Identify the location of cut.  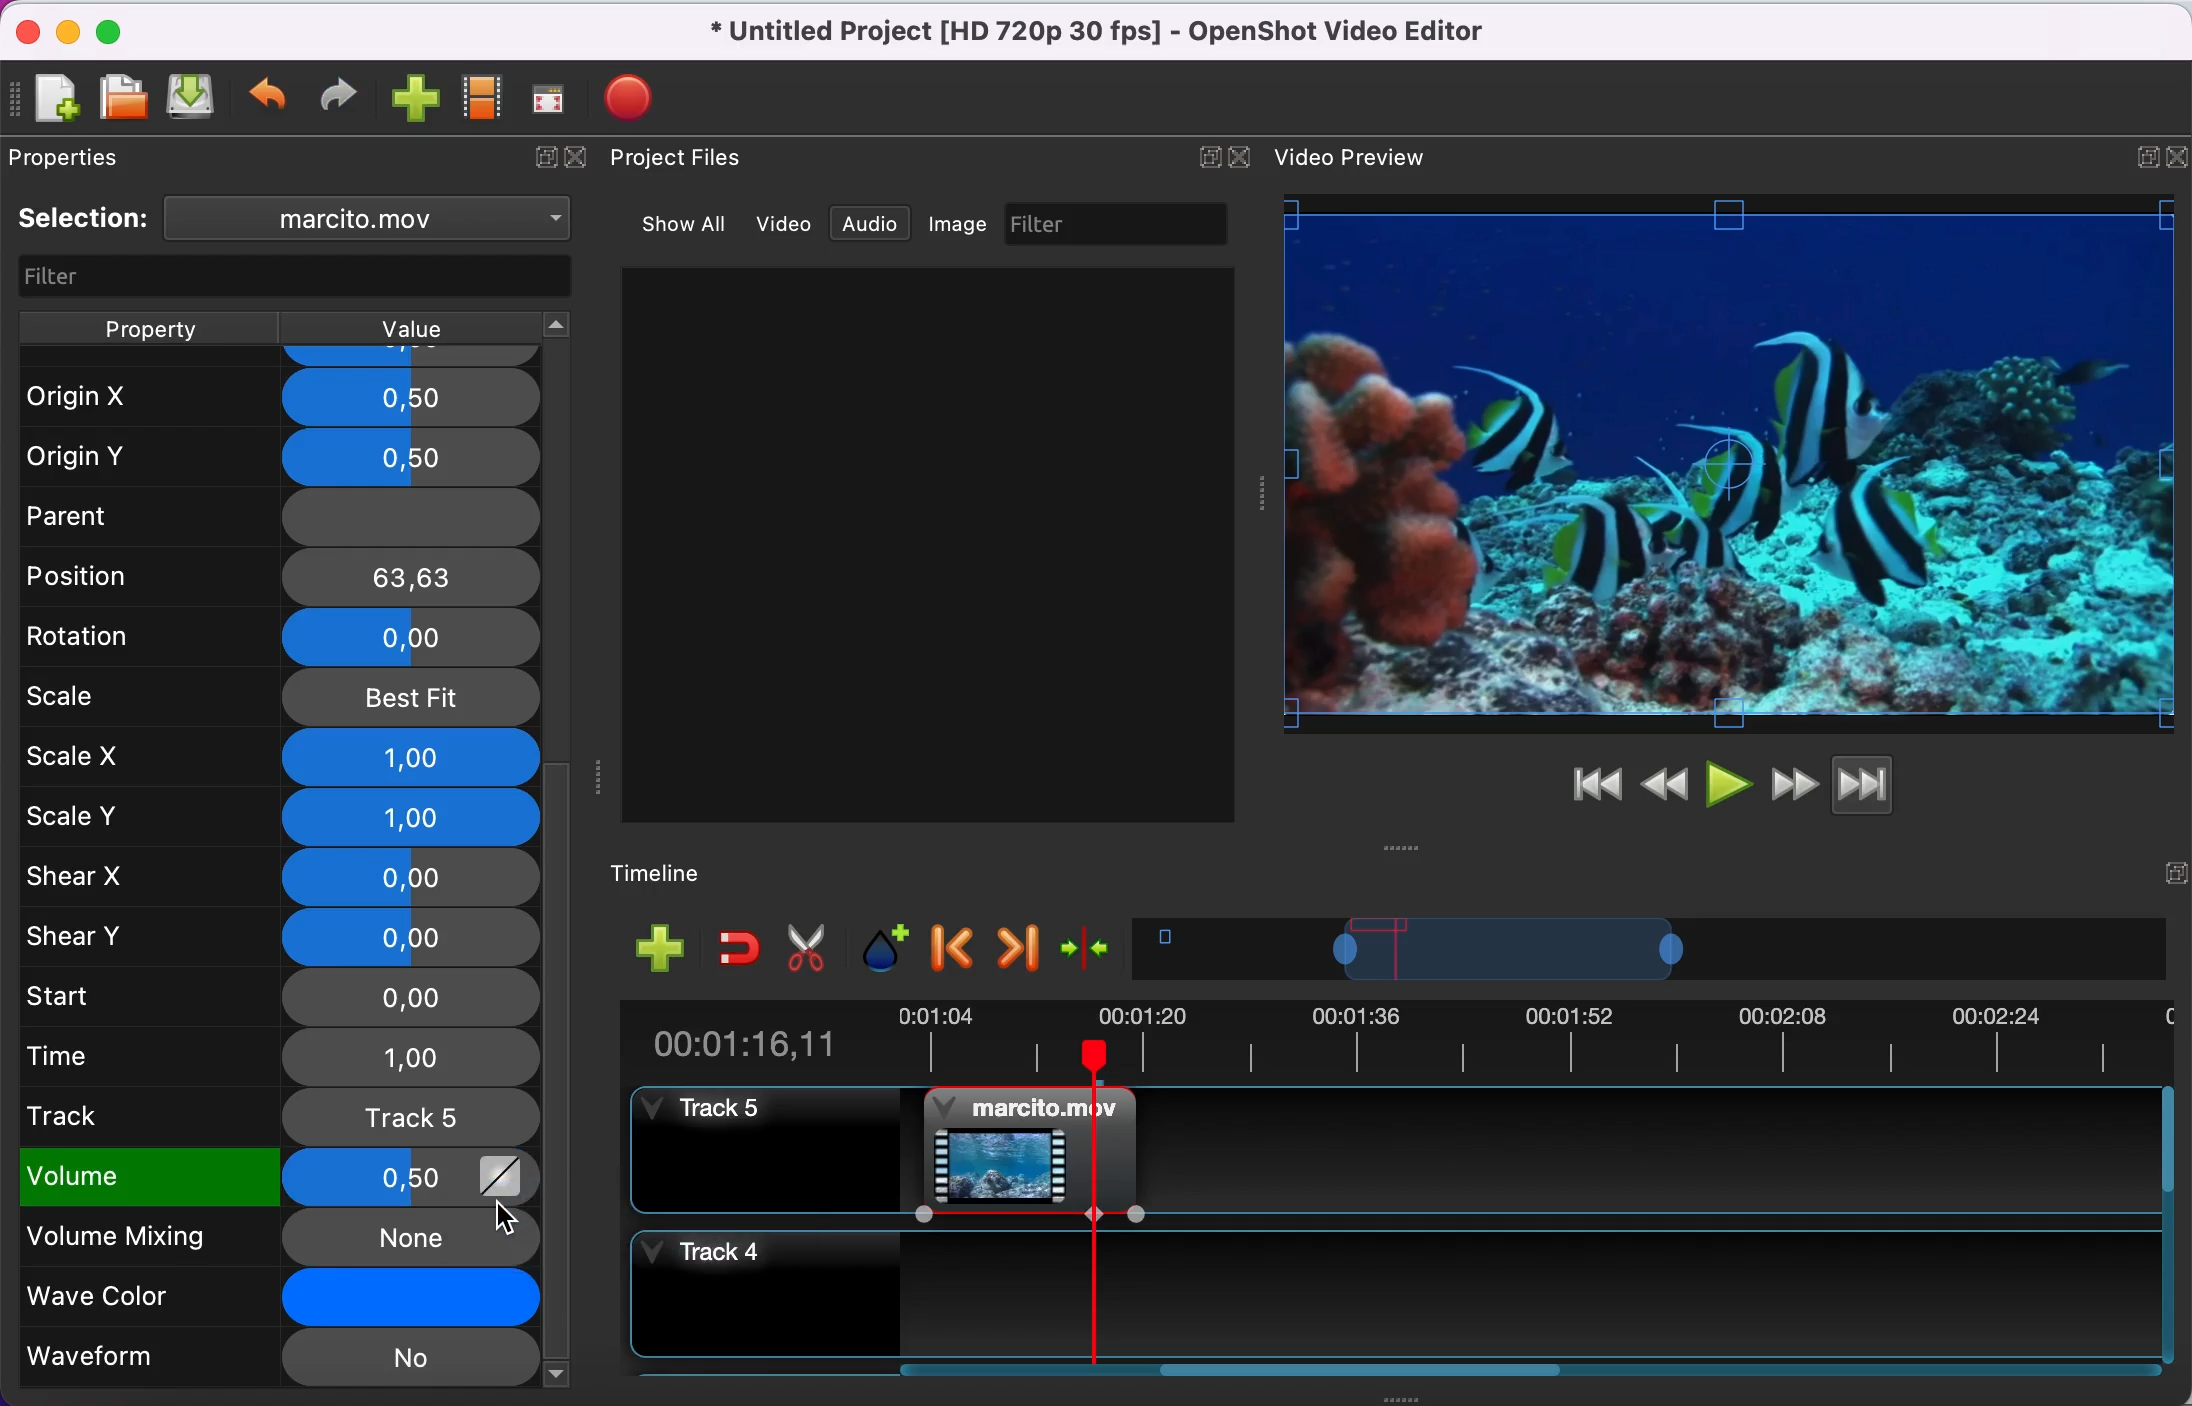
(814, 950).